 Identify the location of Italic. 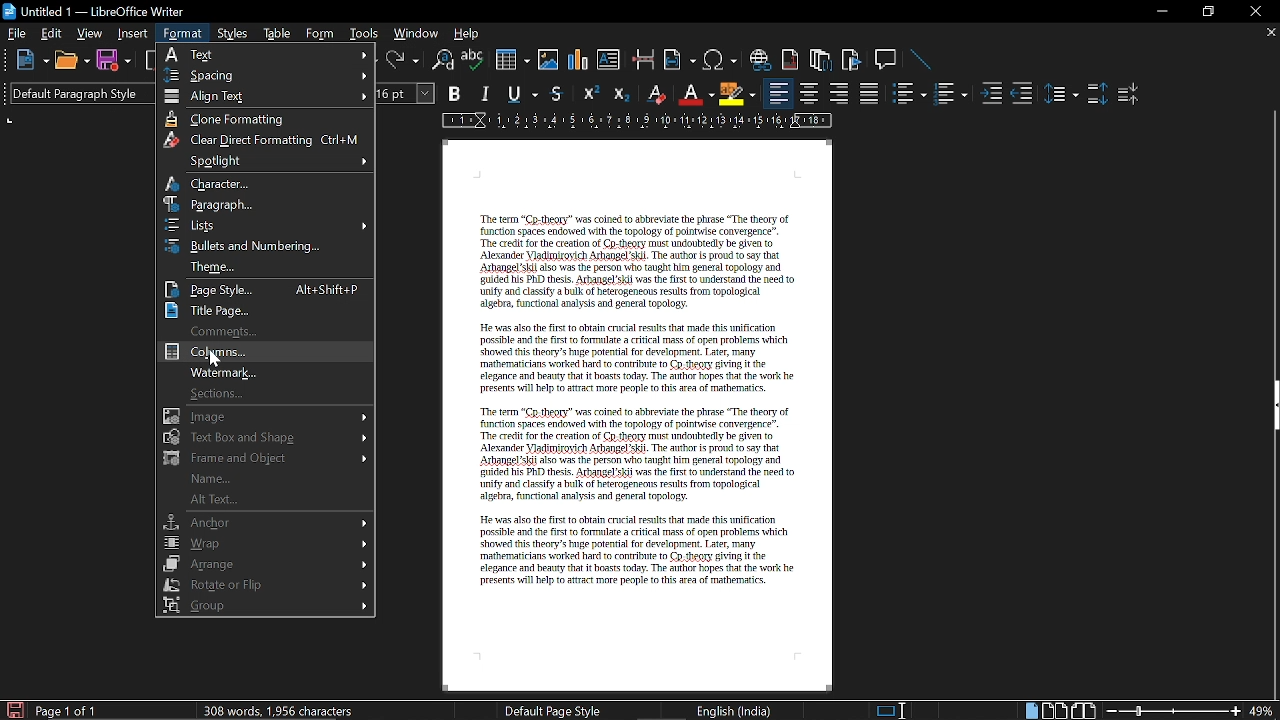
(486, 94).